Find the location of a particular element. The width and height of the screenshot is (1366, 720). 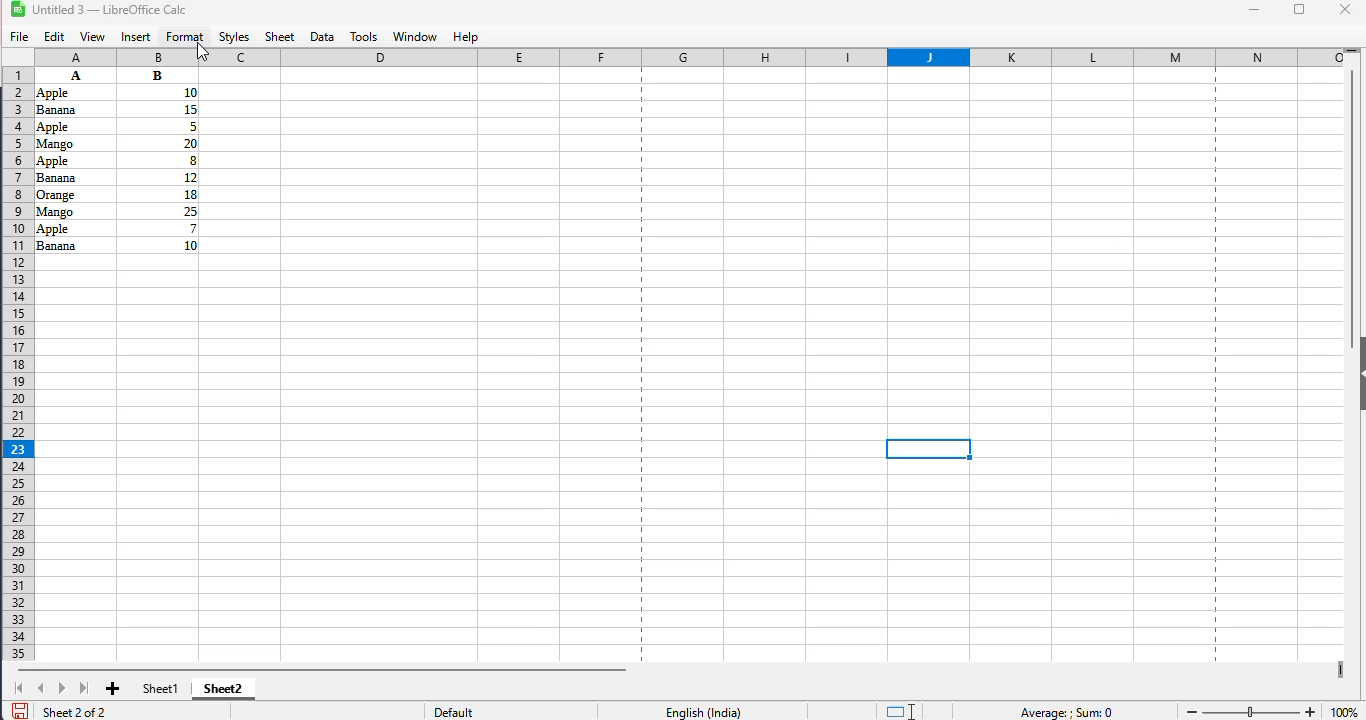

tools is located at coordinates (363, 37).